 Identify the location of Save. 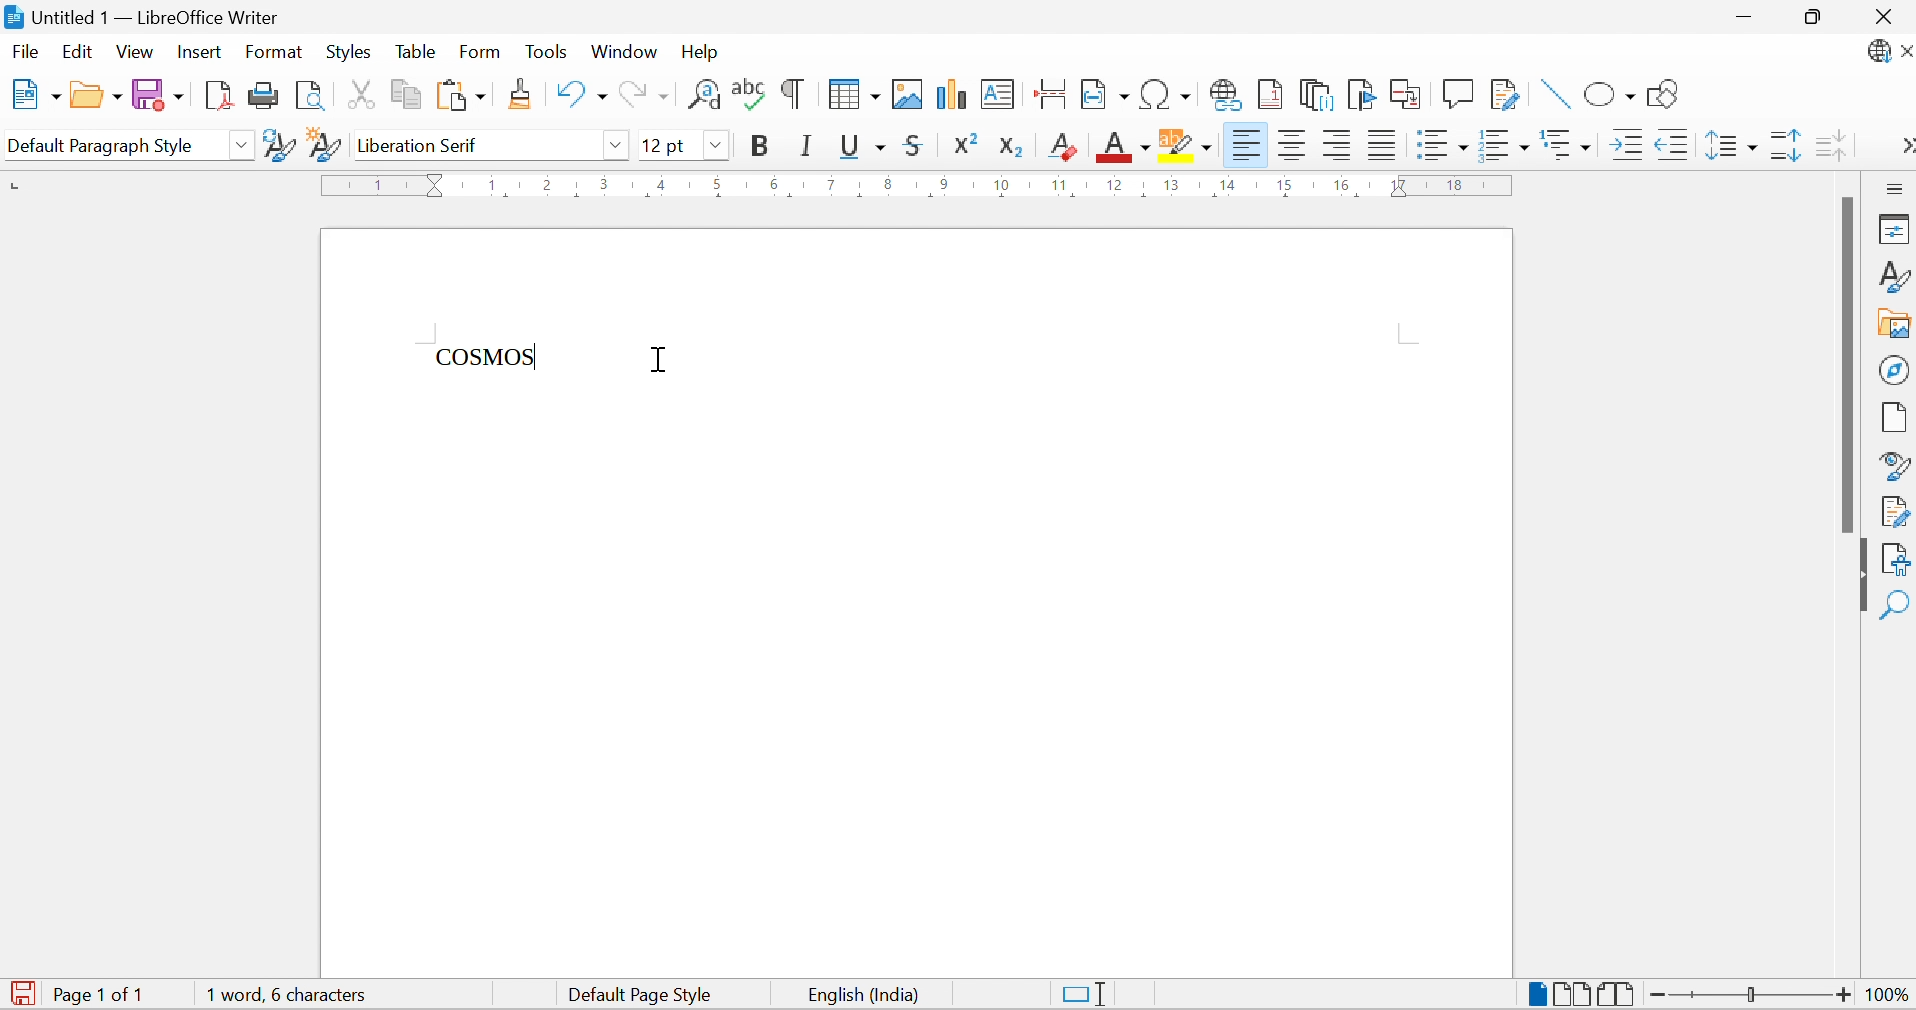
(156, 94).